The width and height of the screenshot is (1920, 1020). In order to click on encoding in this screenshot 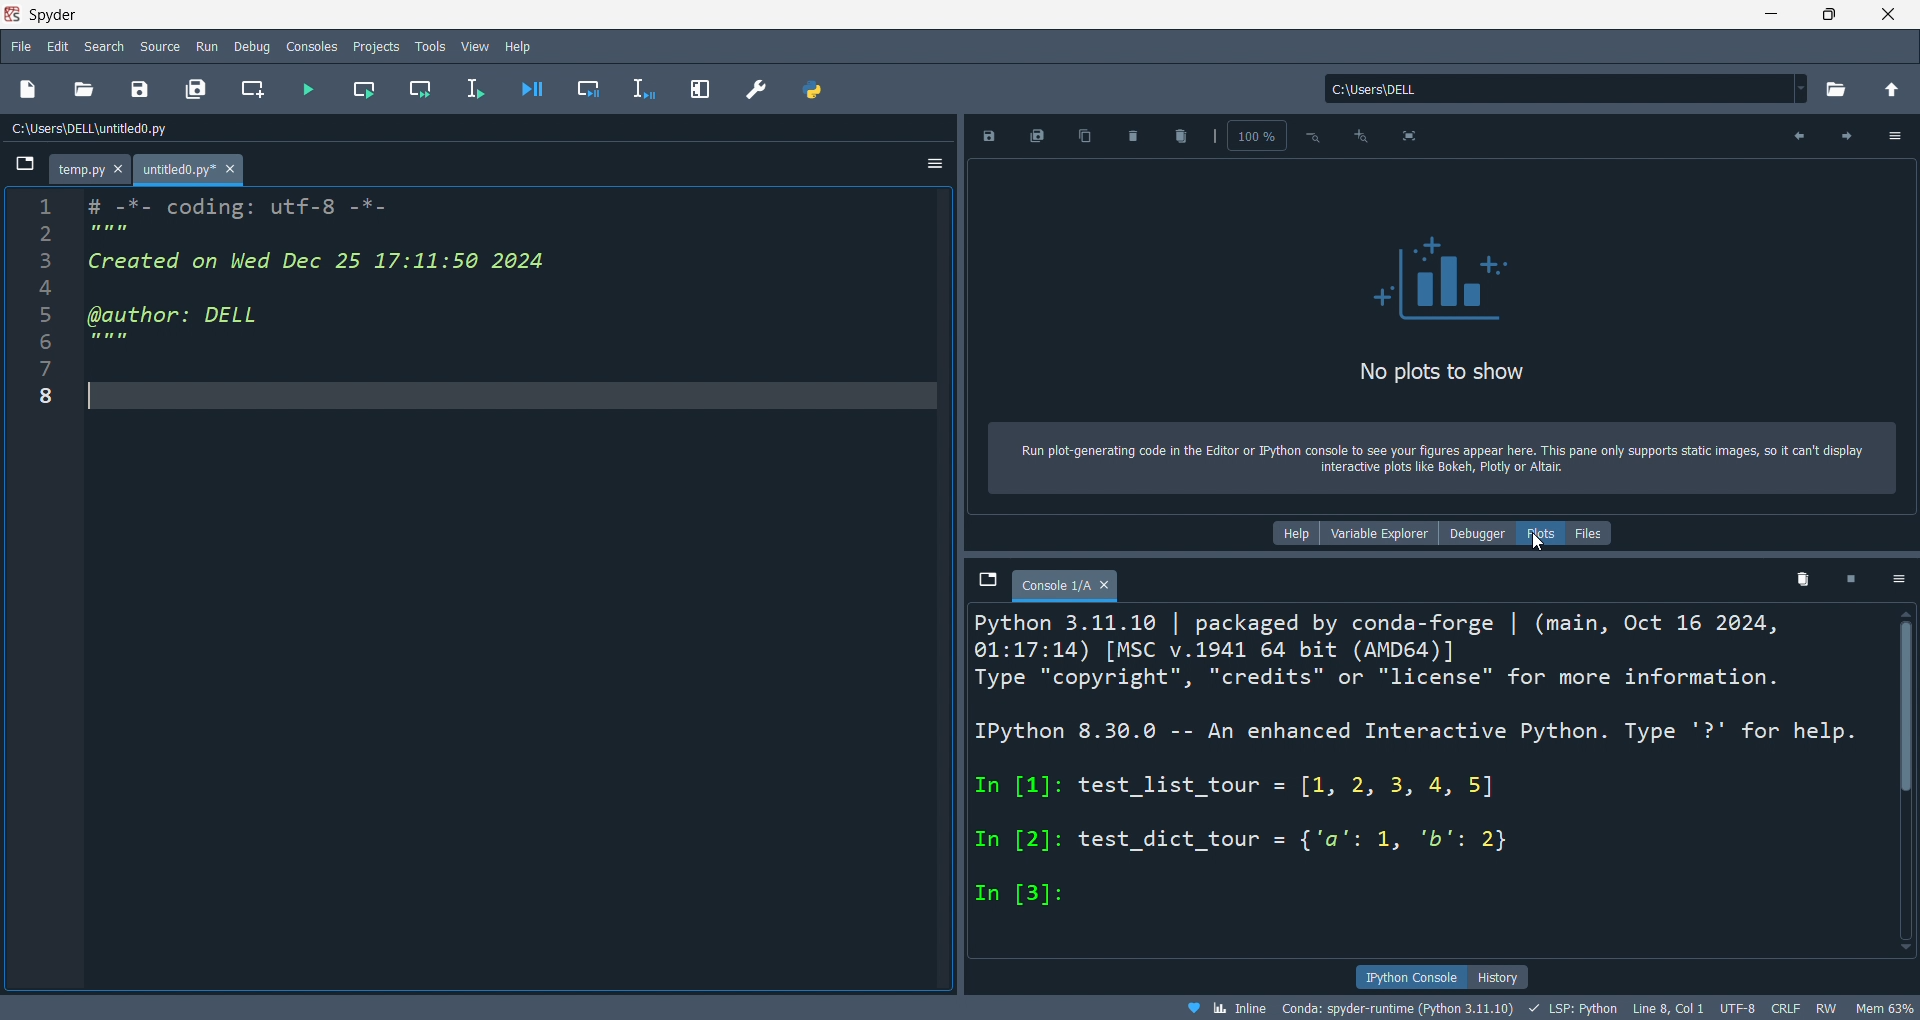, I will do `click(1735, 1006)`.